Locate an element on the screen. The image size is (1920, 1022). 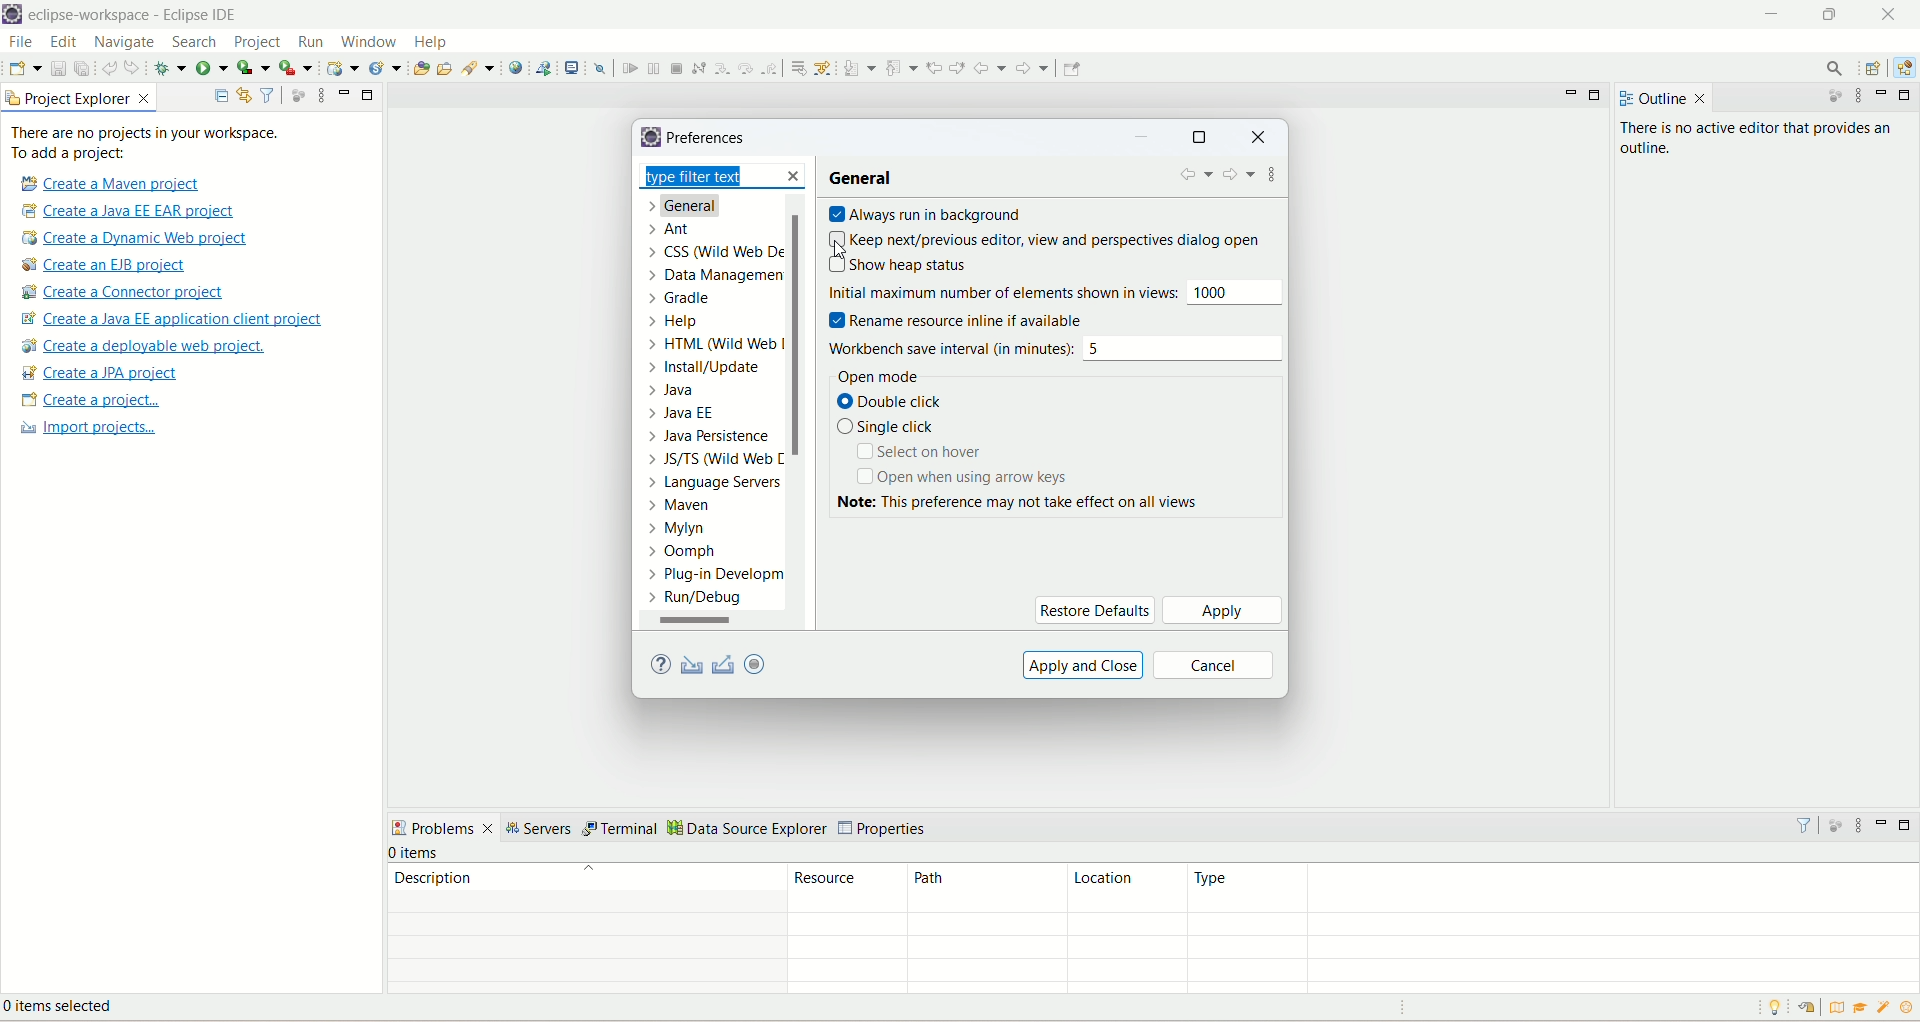
show heap status is located at coordinates (902, 266).